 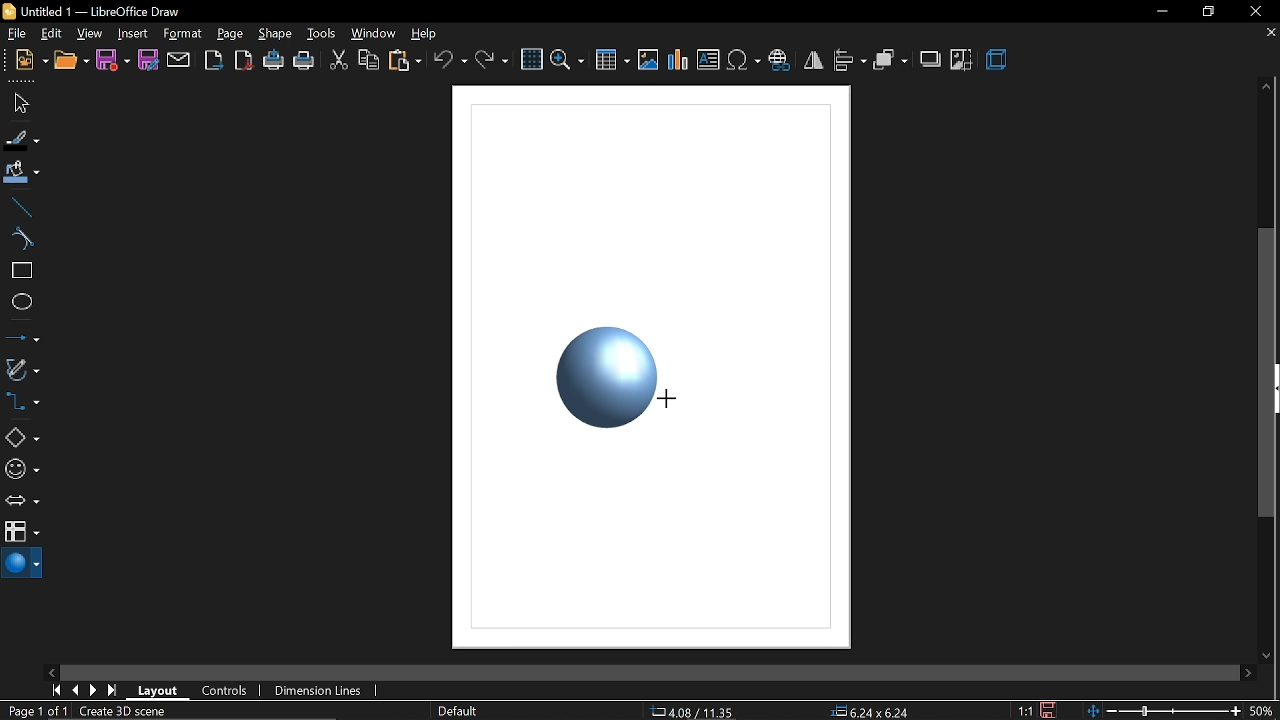 What do you see at coordinates (52, 33) in the screenshot?
I see `edit` at bounding box center [52, 33].